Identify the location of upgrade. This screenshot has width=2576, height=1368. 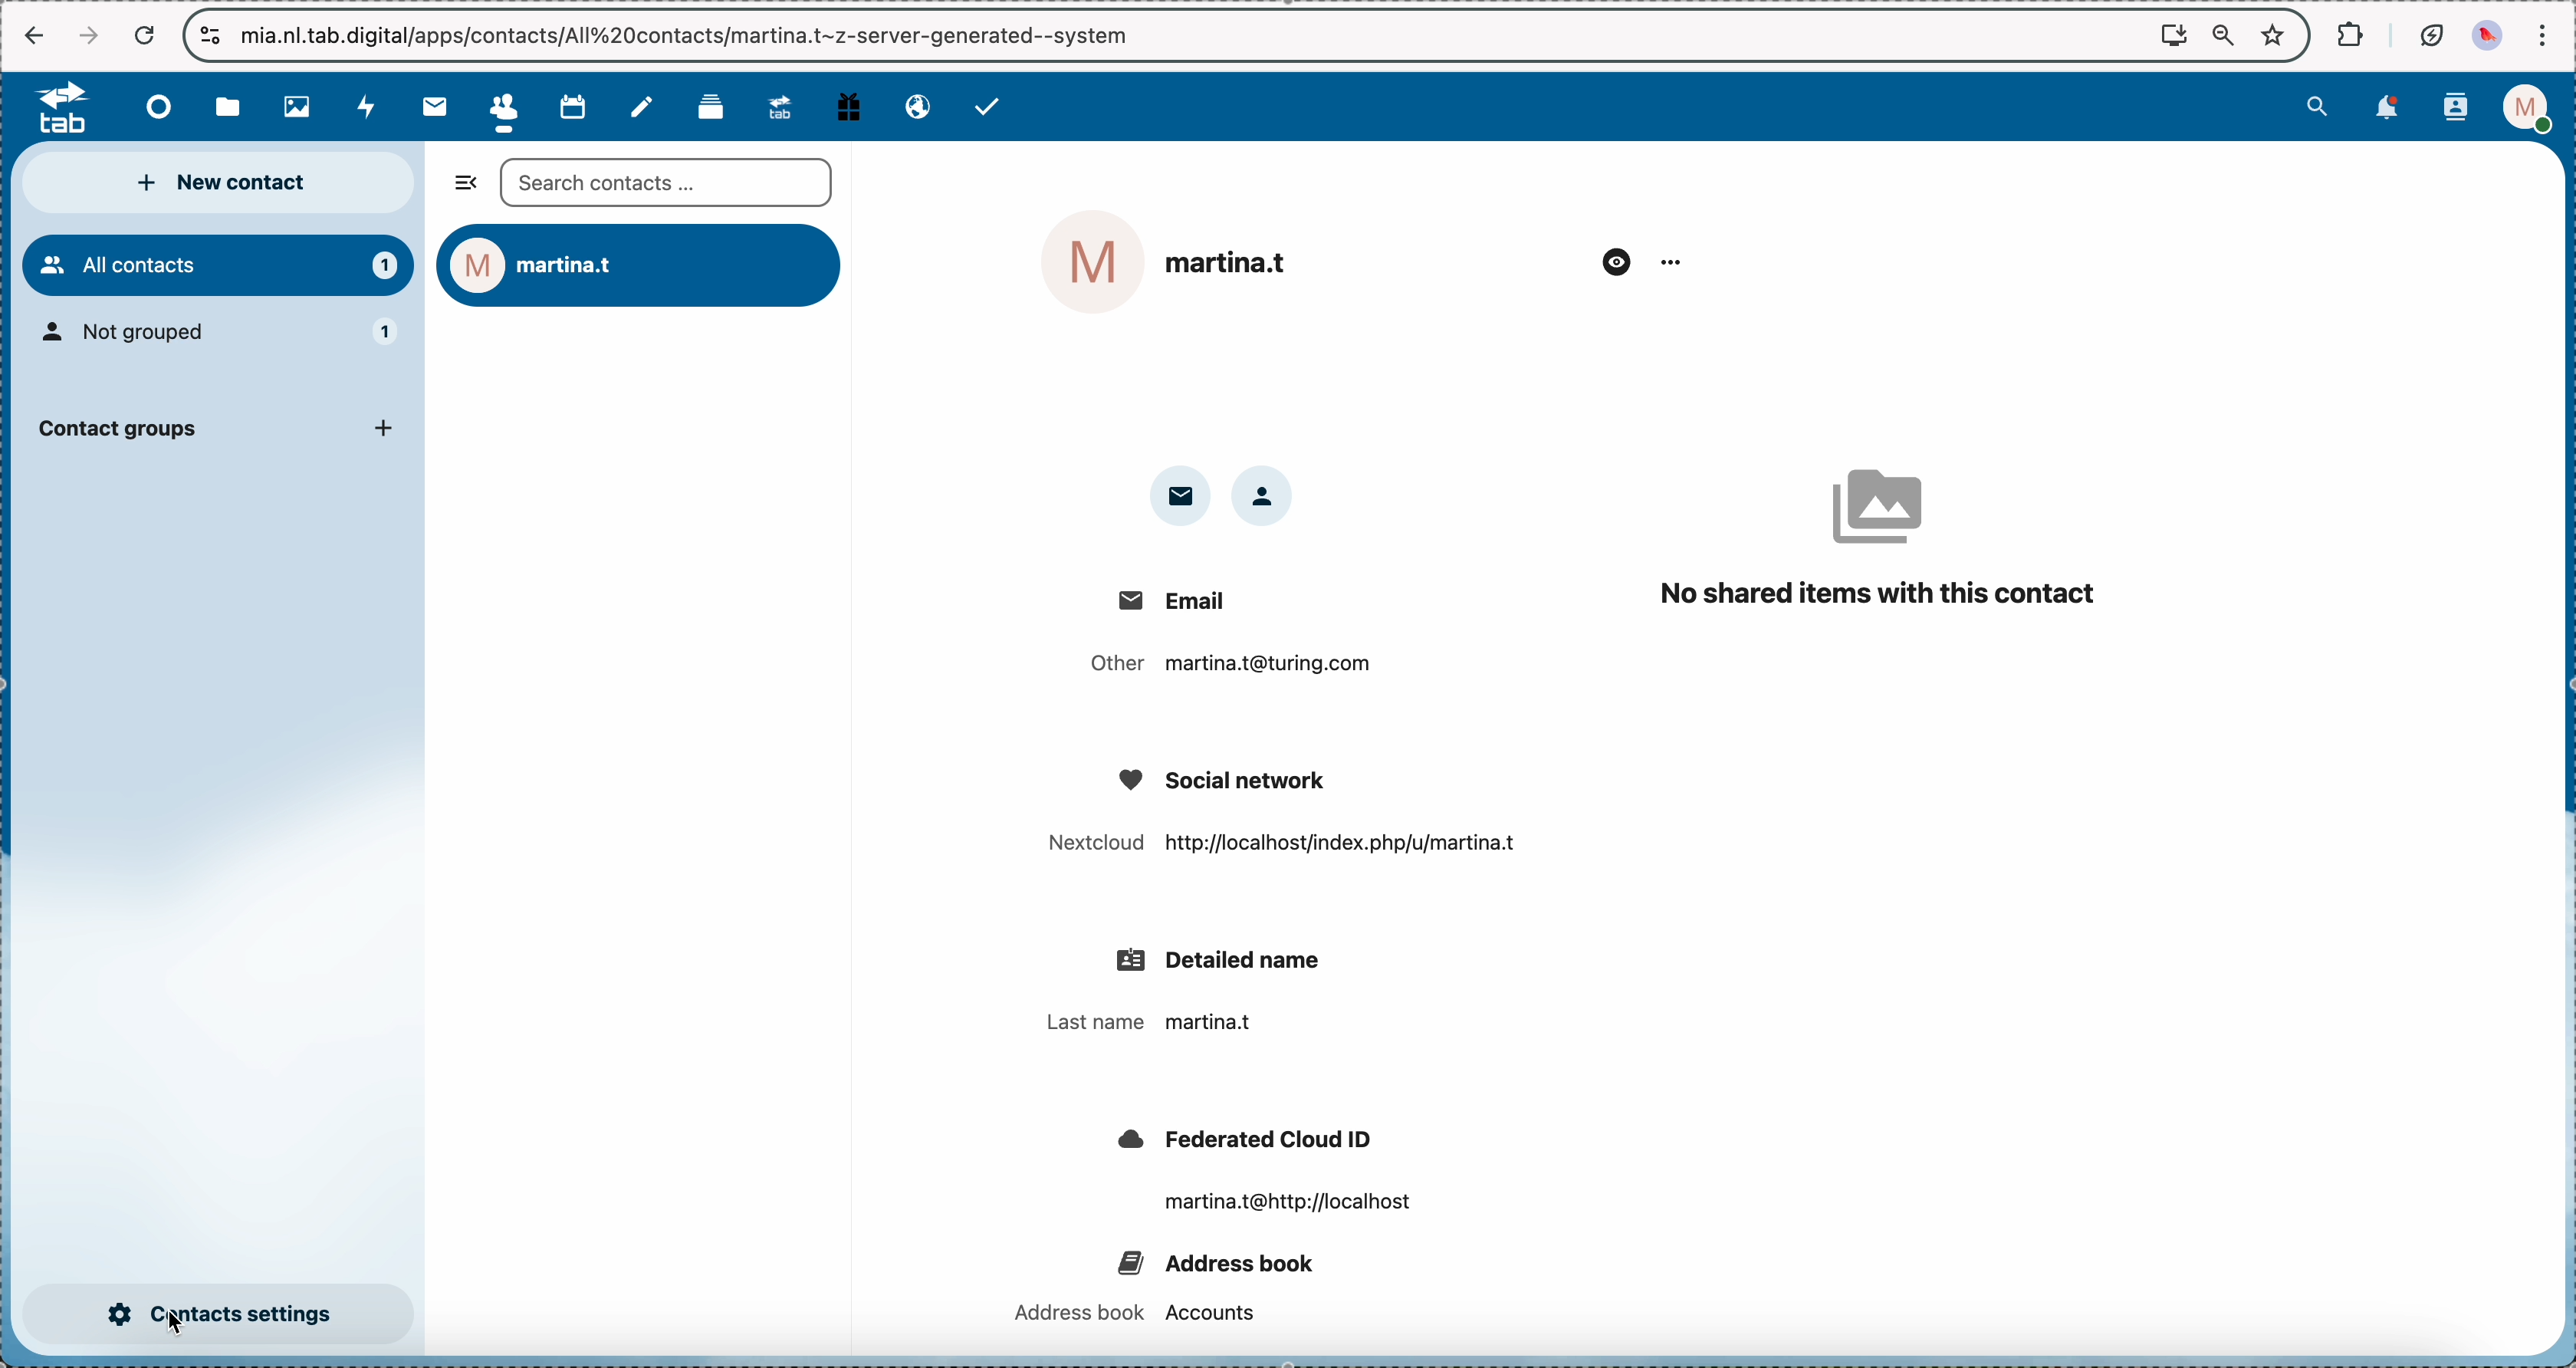
(778, 106).